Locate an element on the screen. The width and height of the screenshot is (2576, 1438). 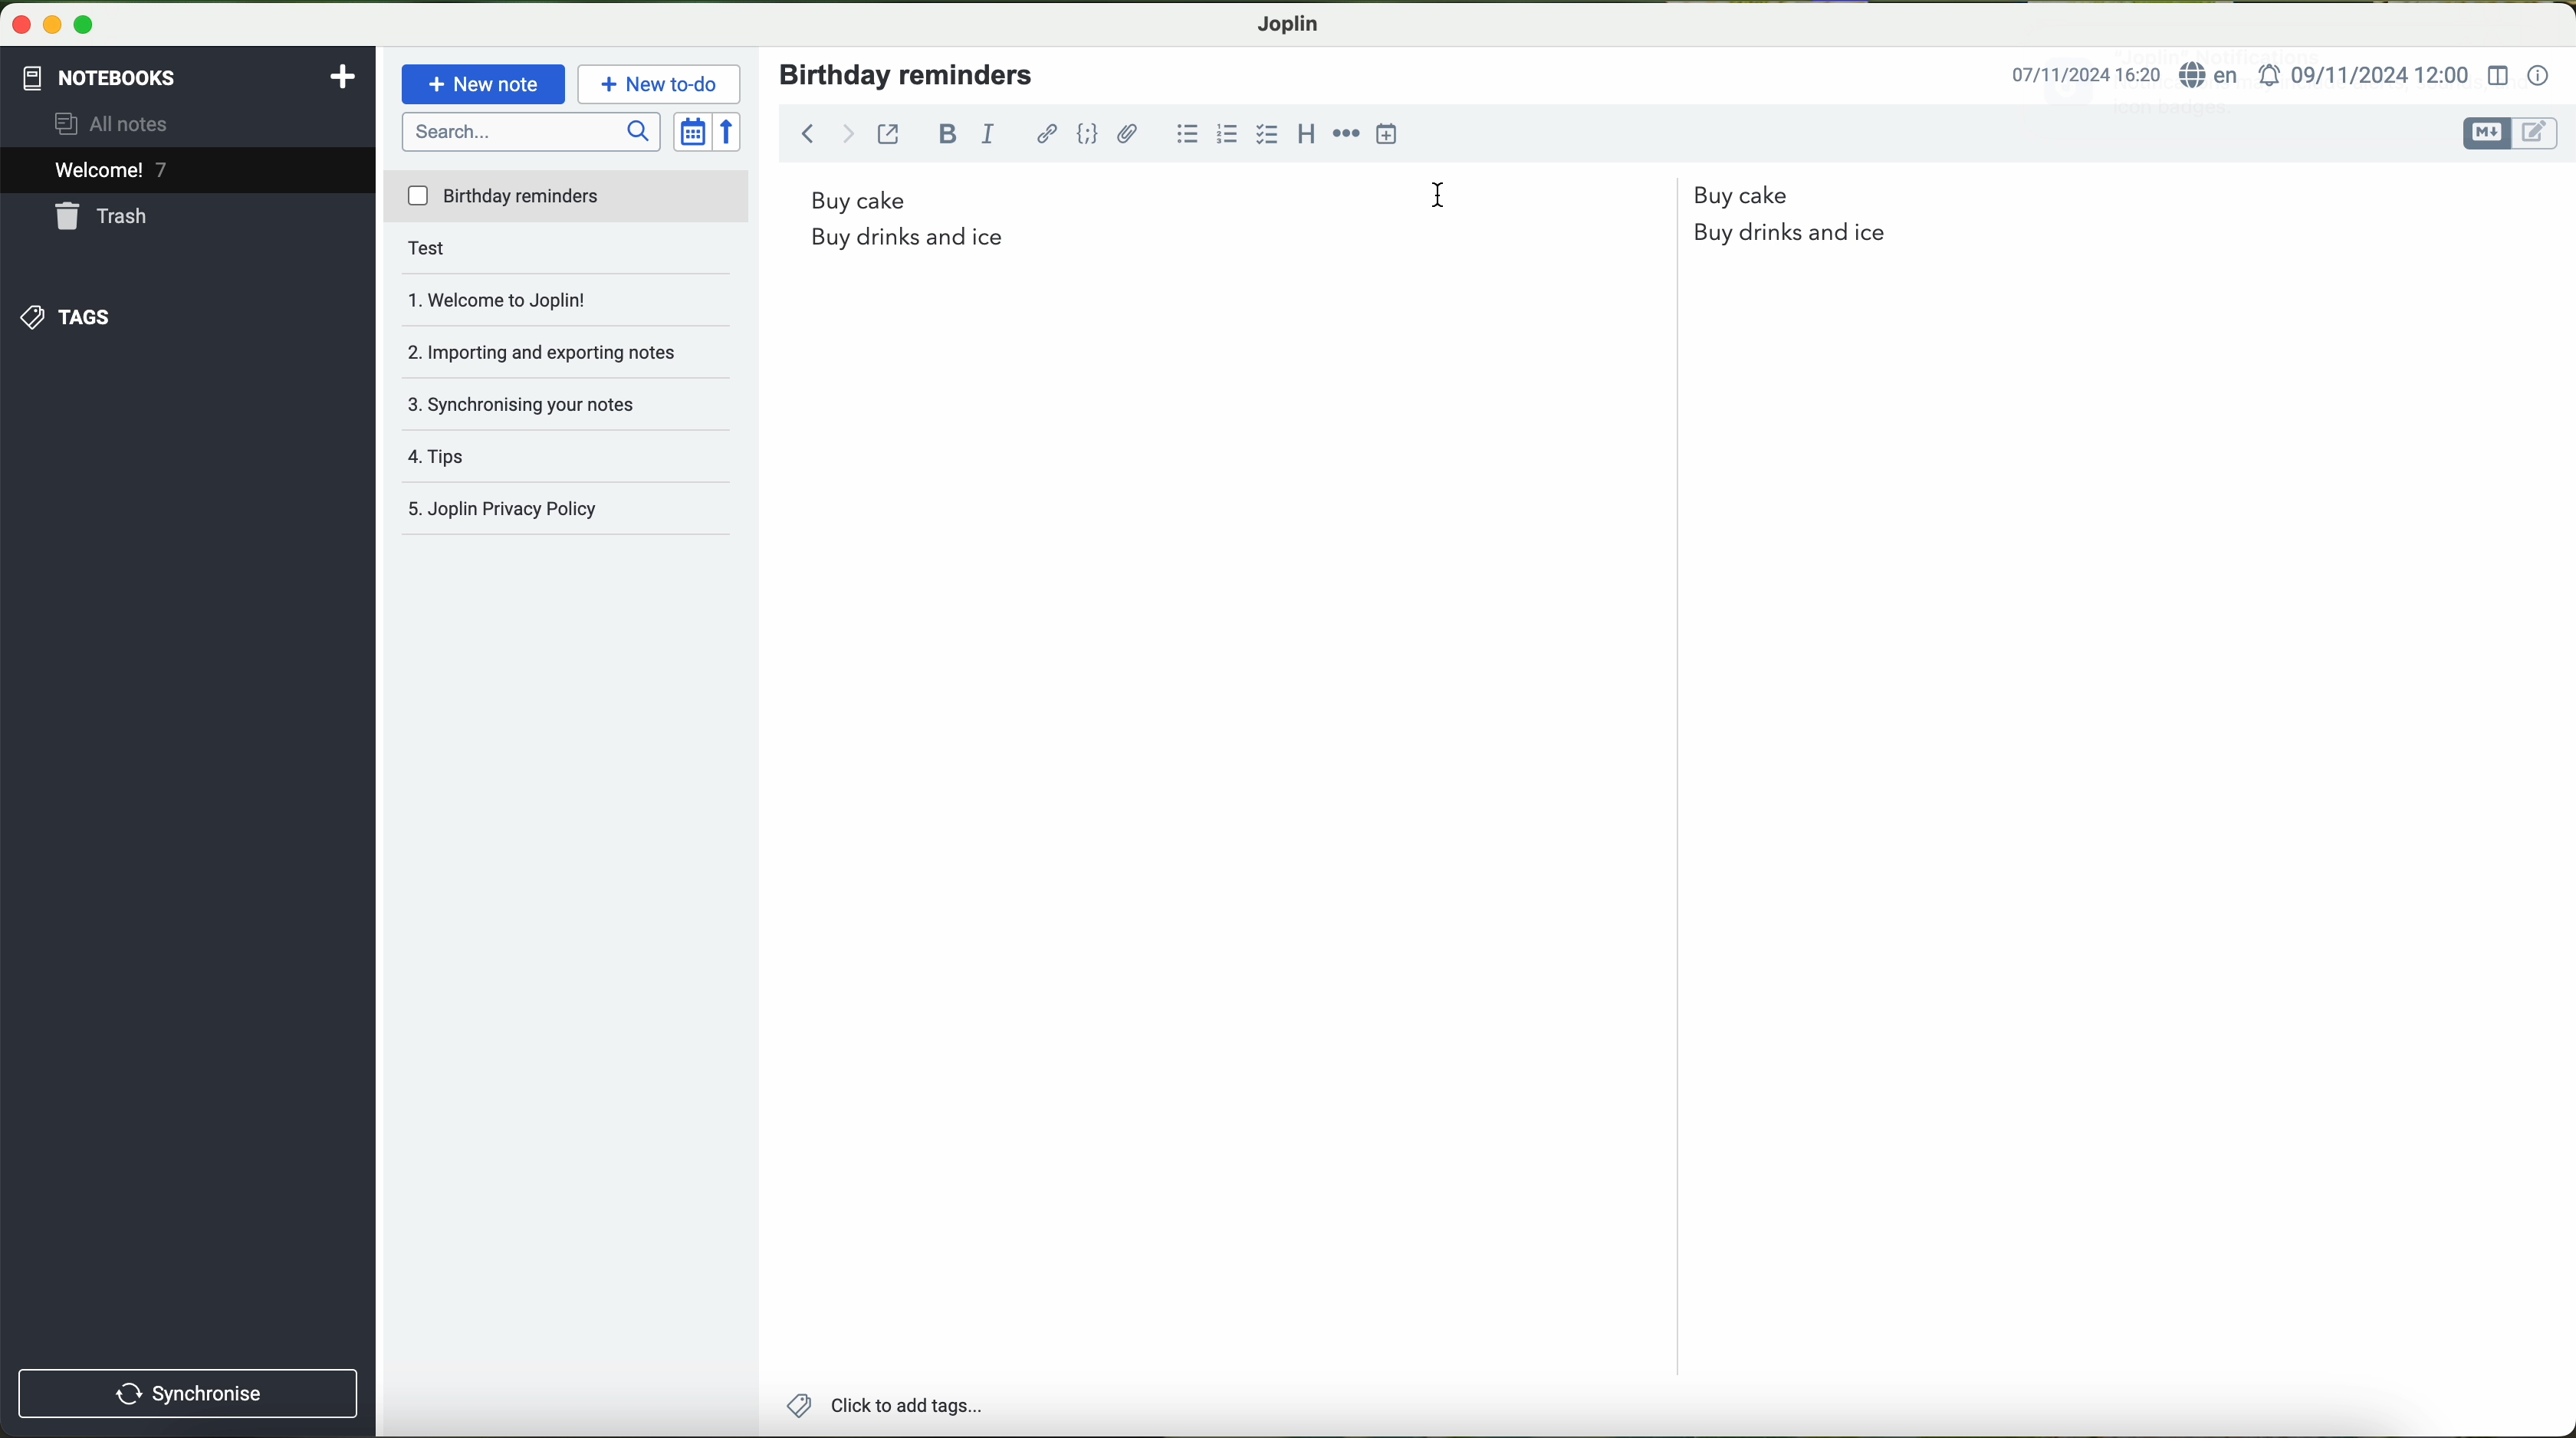
birthday reminders is located at coordinates (911, 74).